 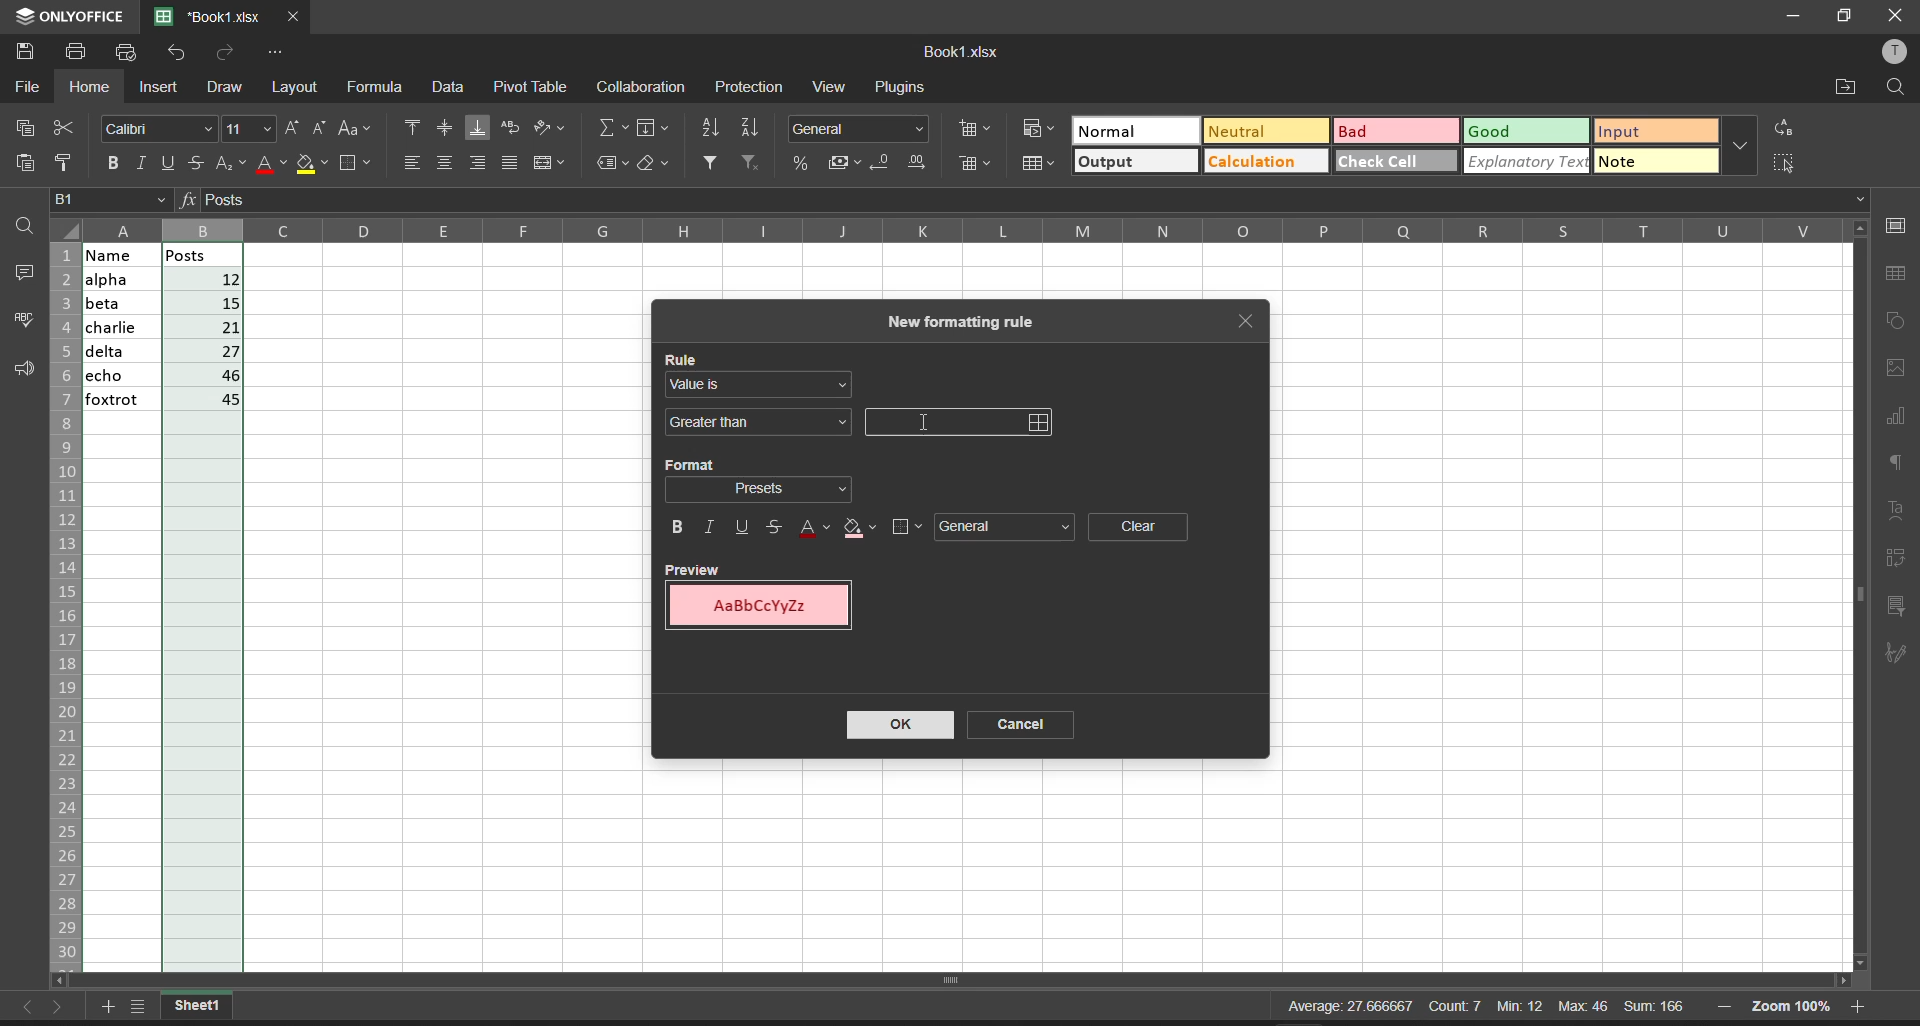 What do you see at coordinates (1898, 556) in the screenshot?
I see `pivot table settings` at bounding box center [1898, 556].